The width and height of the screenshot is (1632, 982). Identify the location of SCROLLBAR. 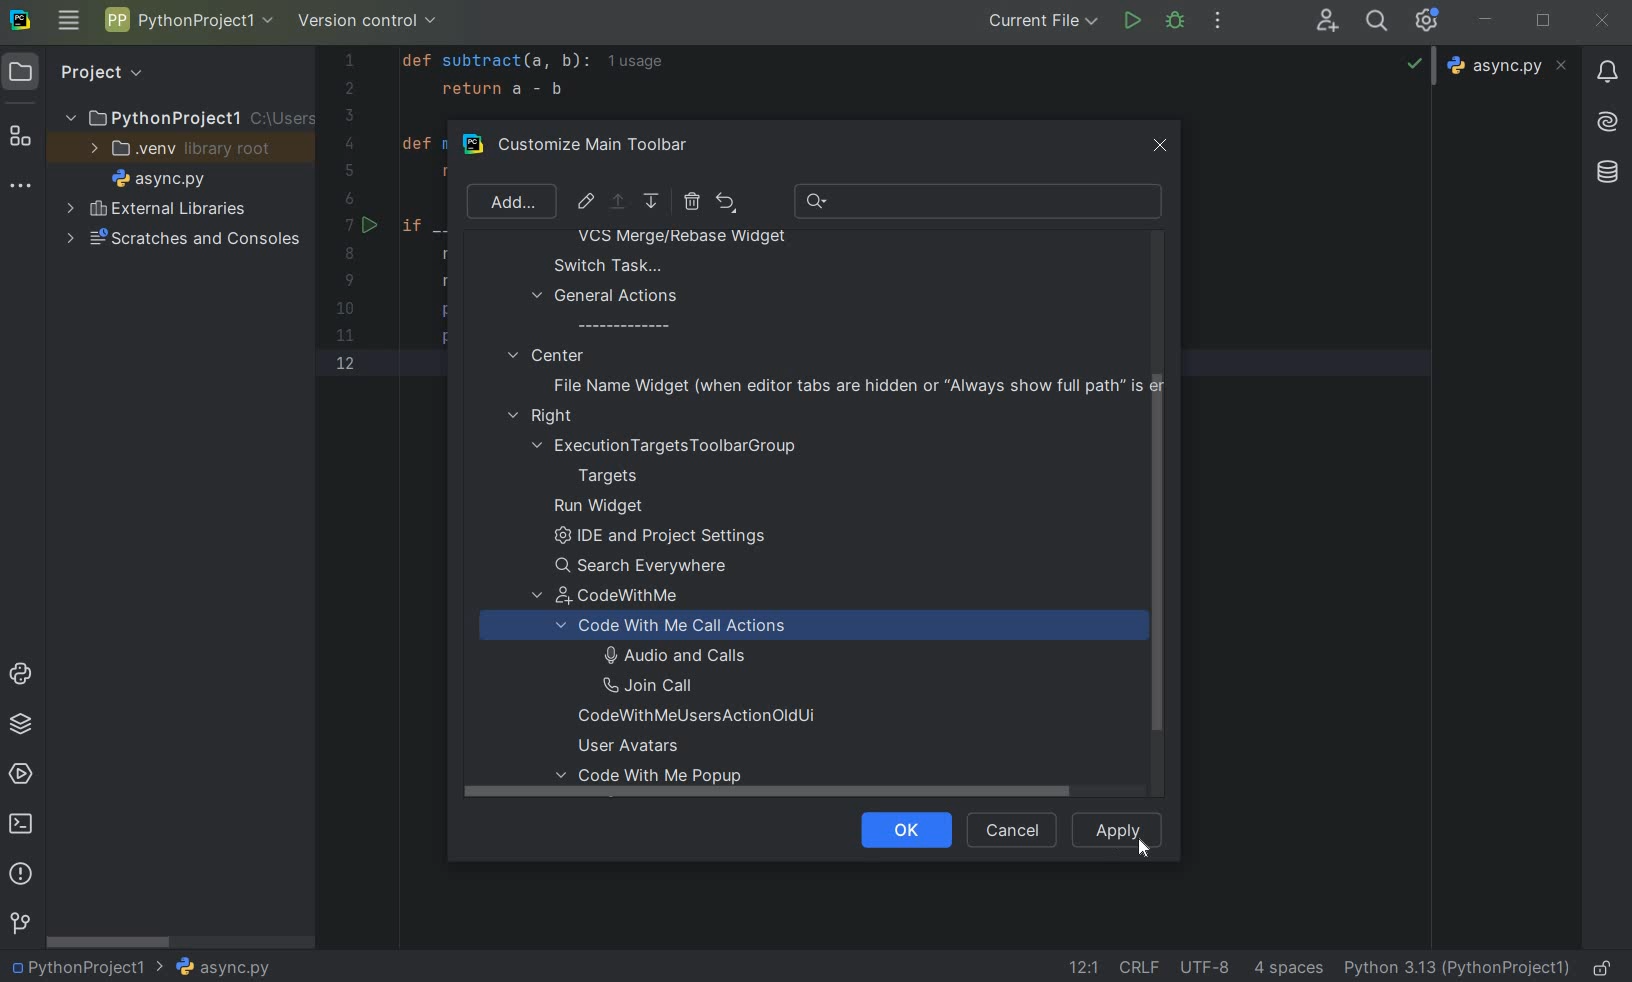
(110, 940).